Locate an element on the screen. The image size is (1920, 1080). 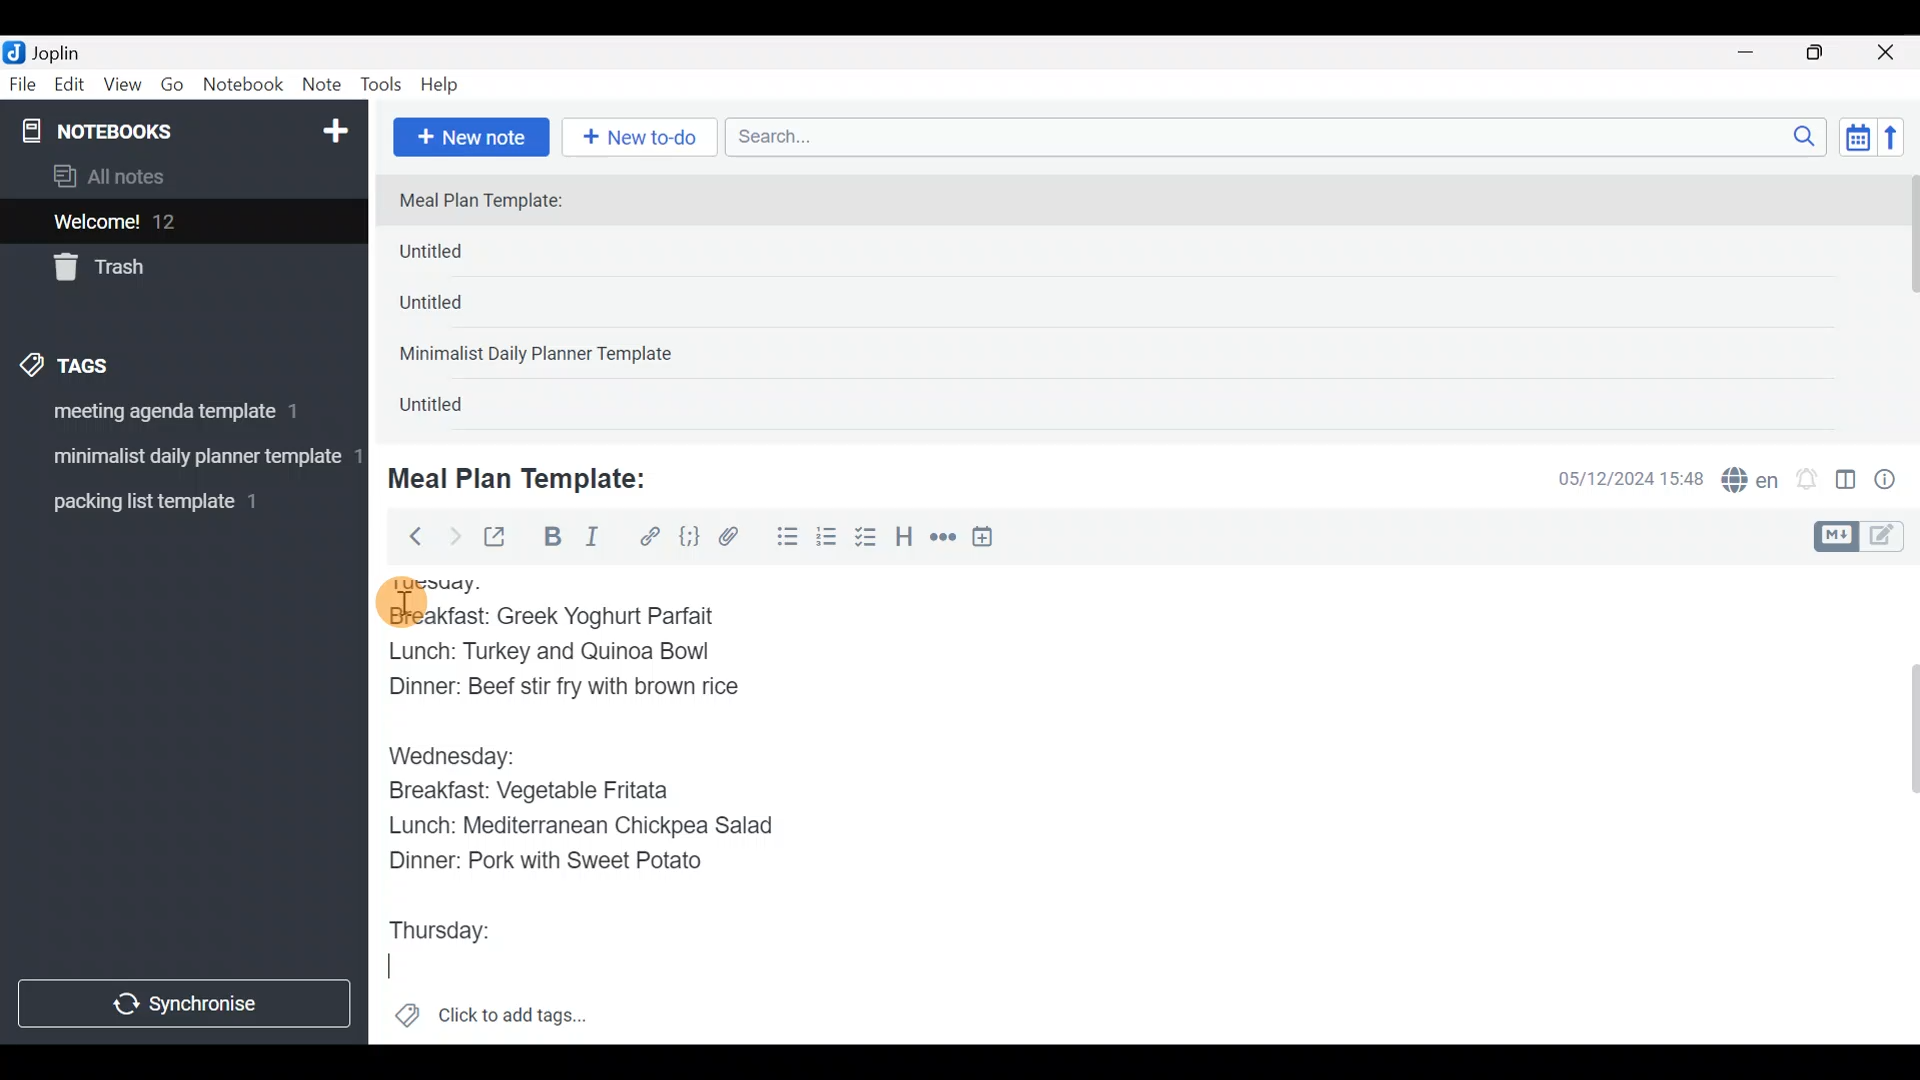
Close is located at coordinates (1889, 54).